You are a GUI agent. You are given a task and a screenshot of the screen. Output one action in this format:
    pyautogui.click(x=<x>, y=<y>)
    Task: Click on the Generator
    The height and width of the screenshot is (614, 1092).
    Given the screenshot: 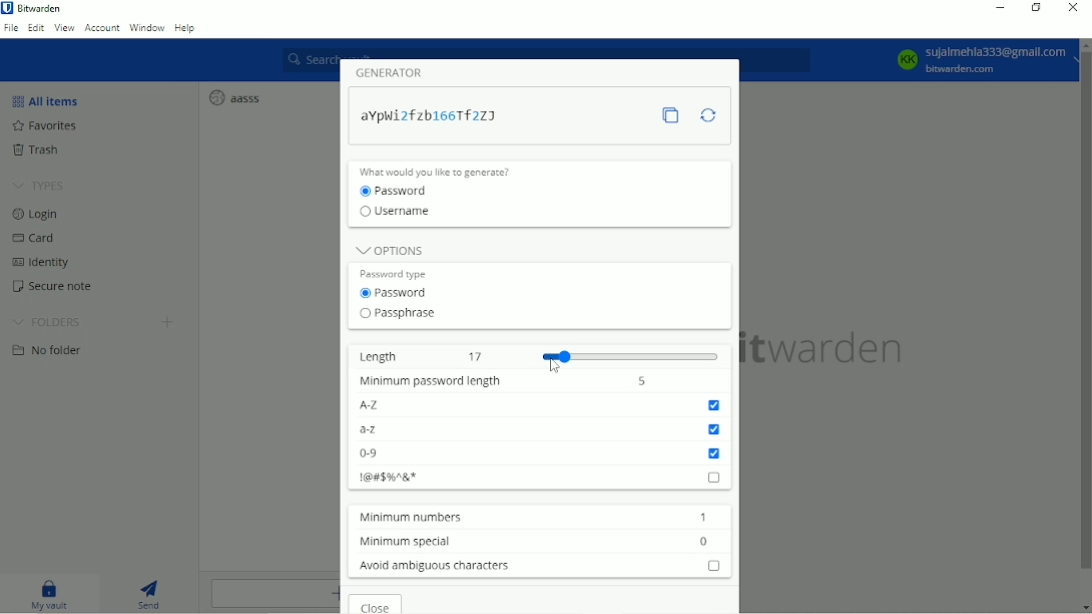 What is the action you would take?
    pyautogui.click(x=395, y=72)
    